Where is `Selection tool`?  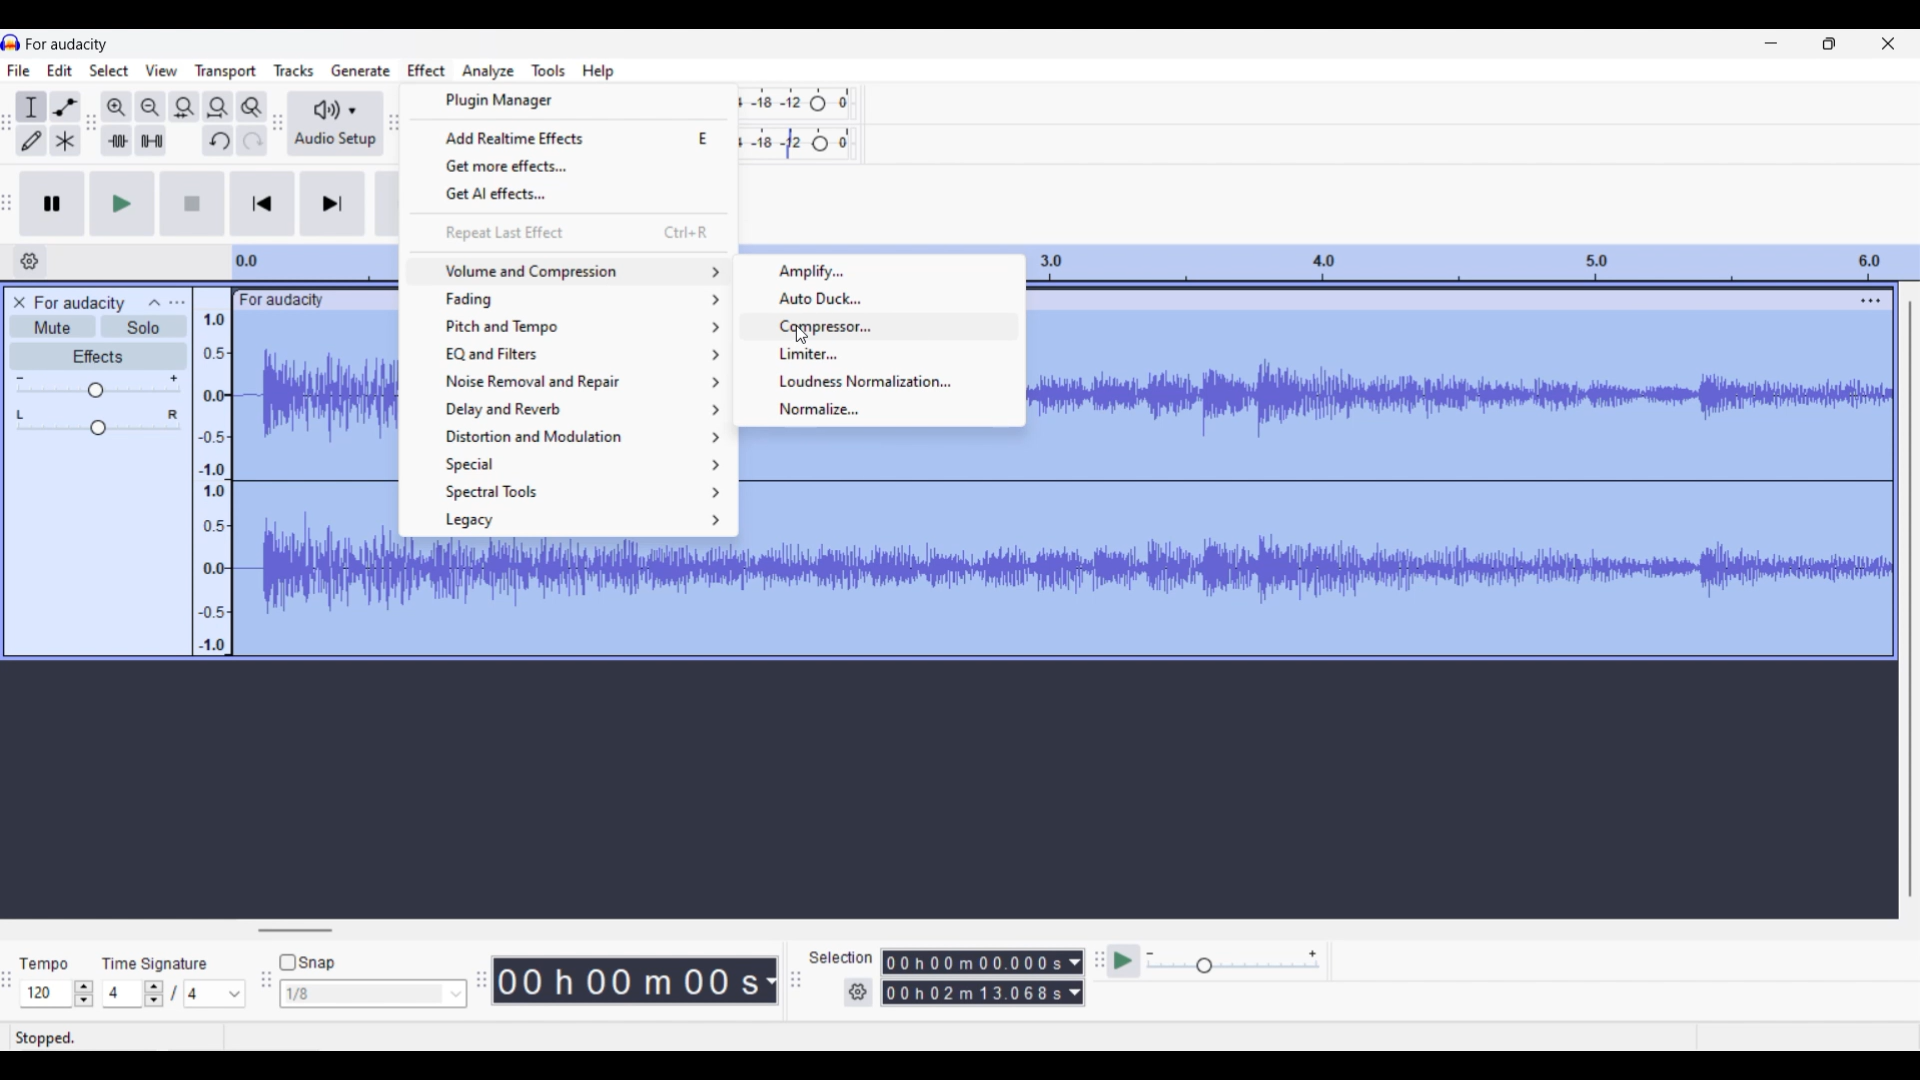
Selection tool is located at coordinates (32, 107).